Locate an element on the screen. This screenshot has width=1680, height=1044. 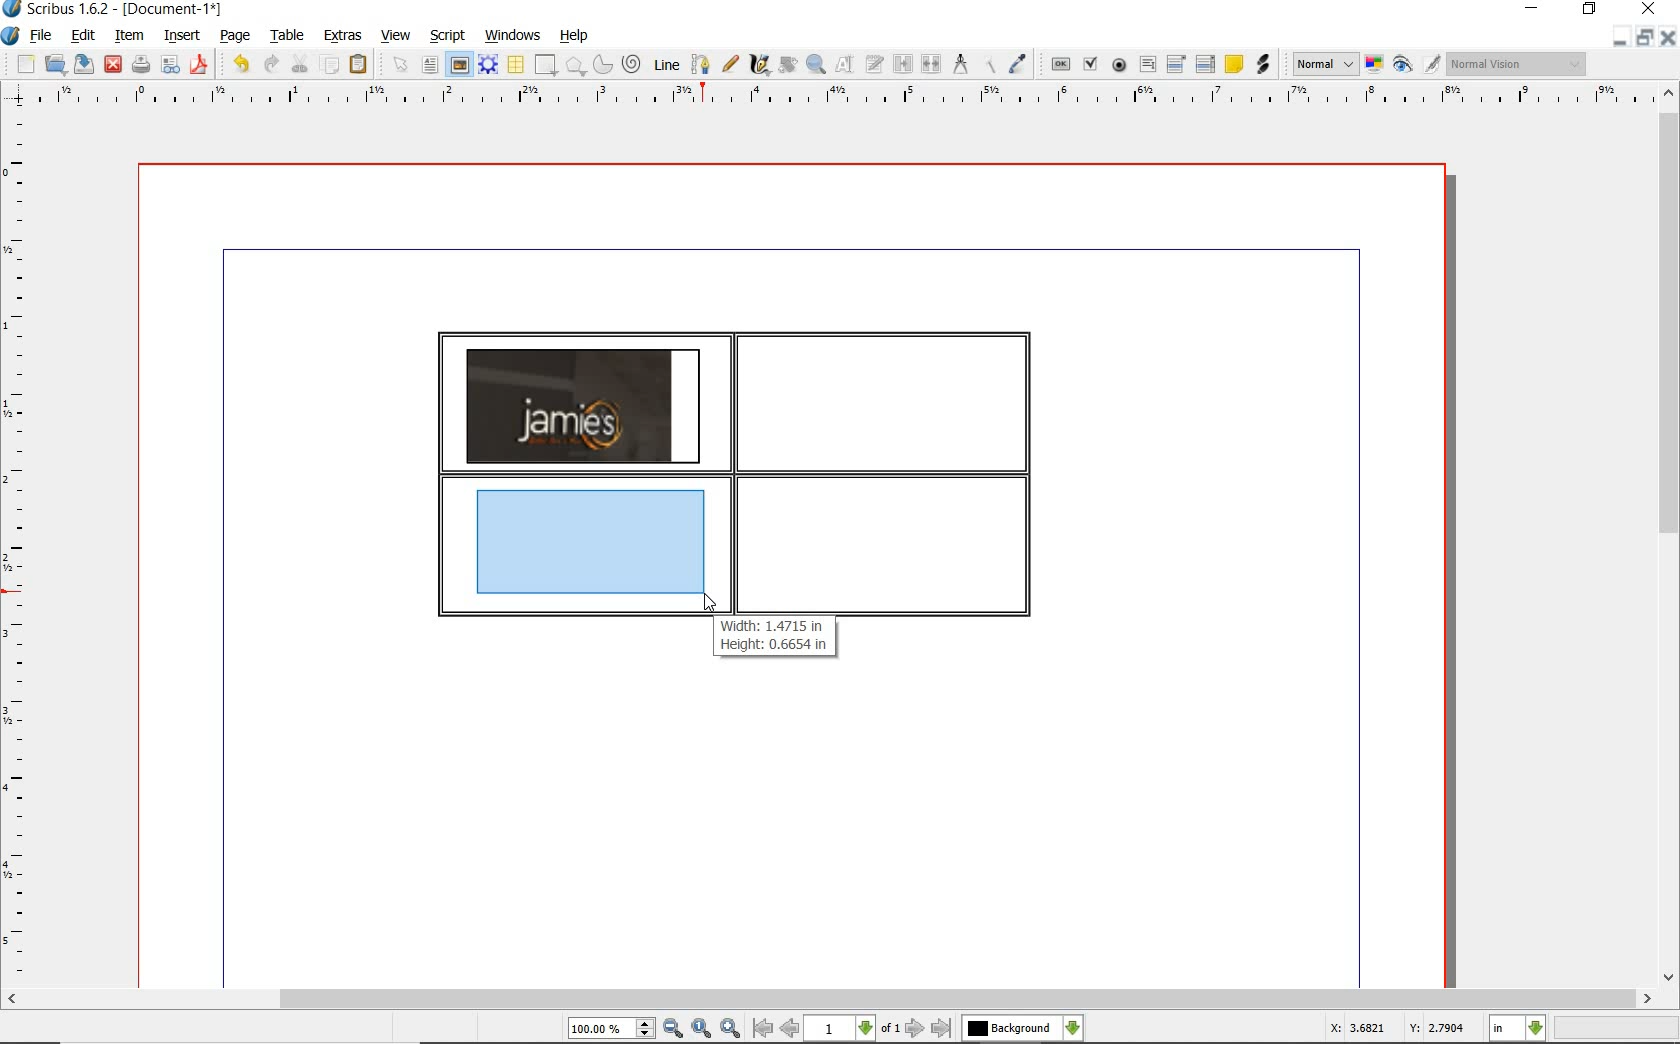
line is located at coordinates (667, 63).